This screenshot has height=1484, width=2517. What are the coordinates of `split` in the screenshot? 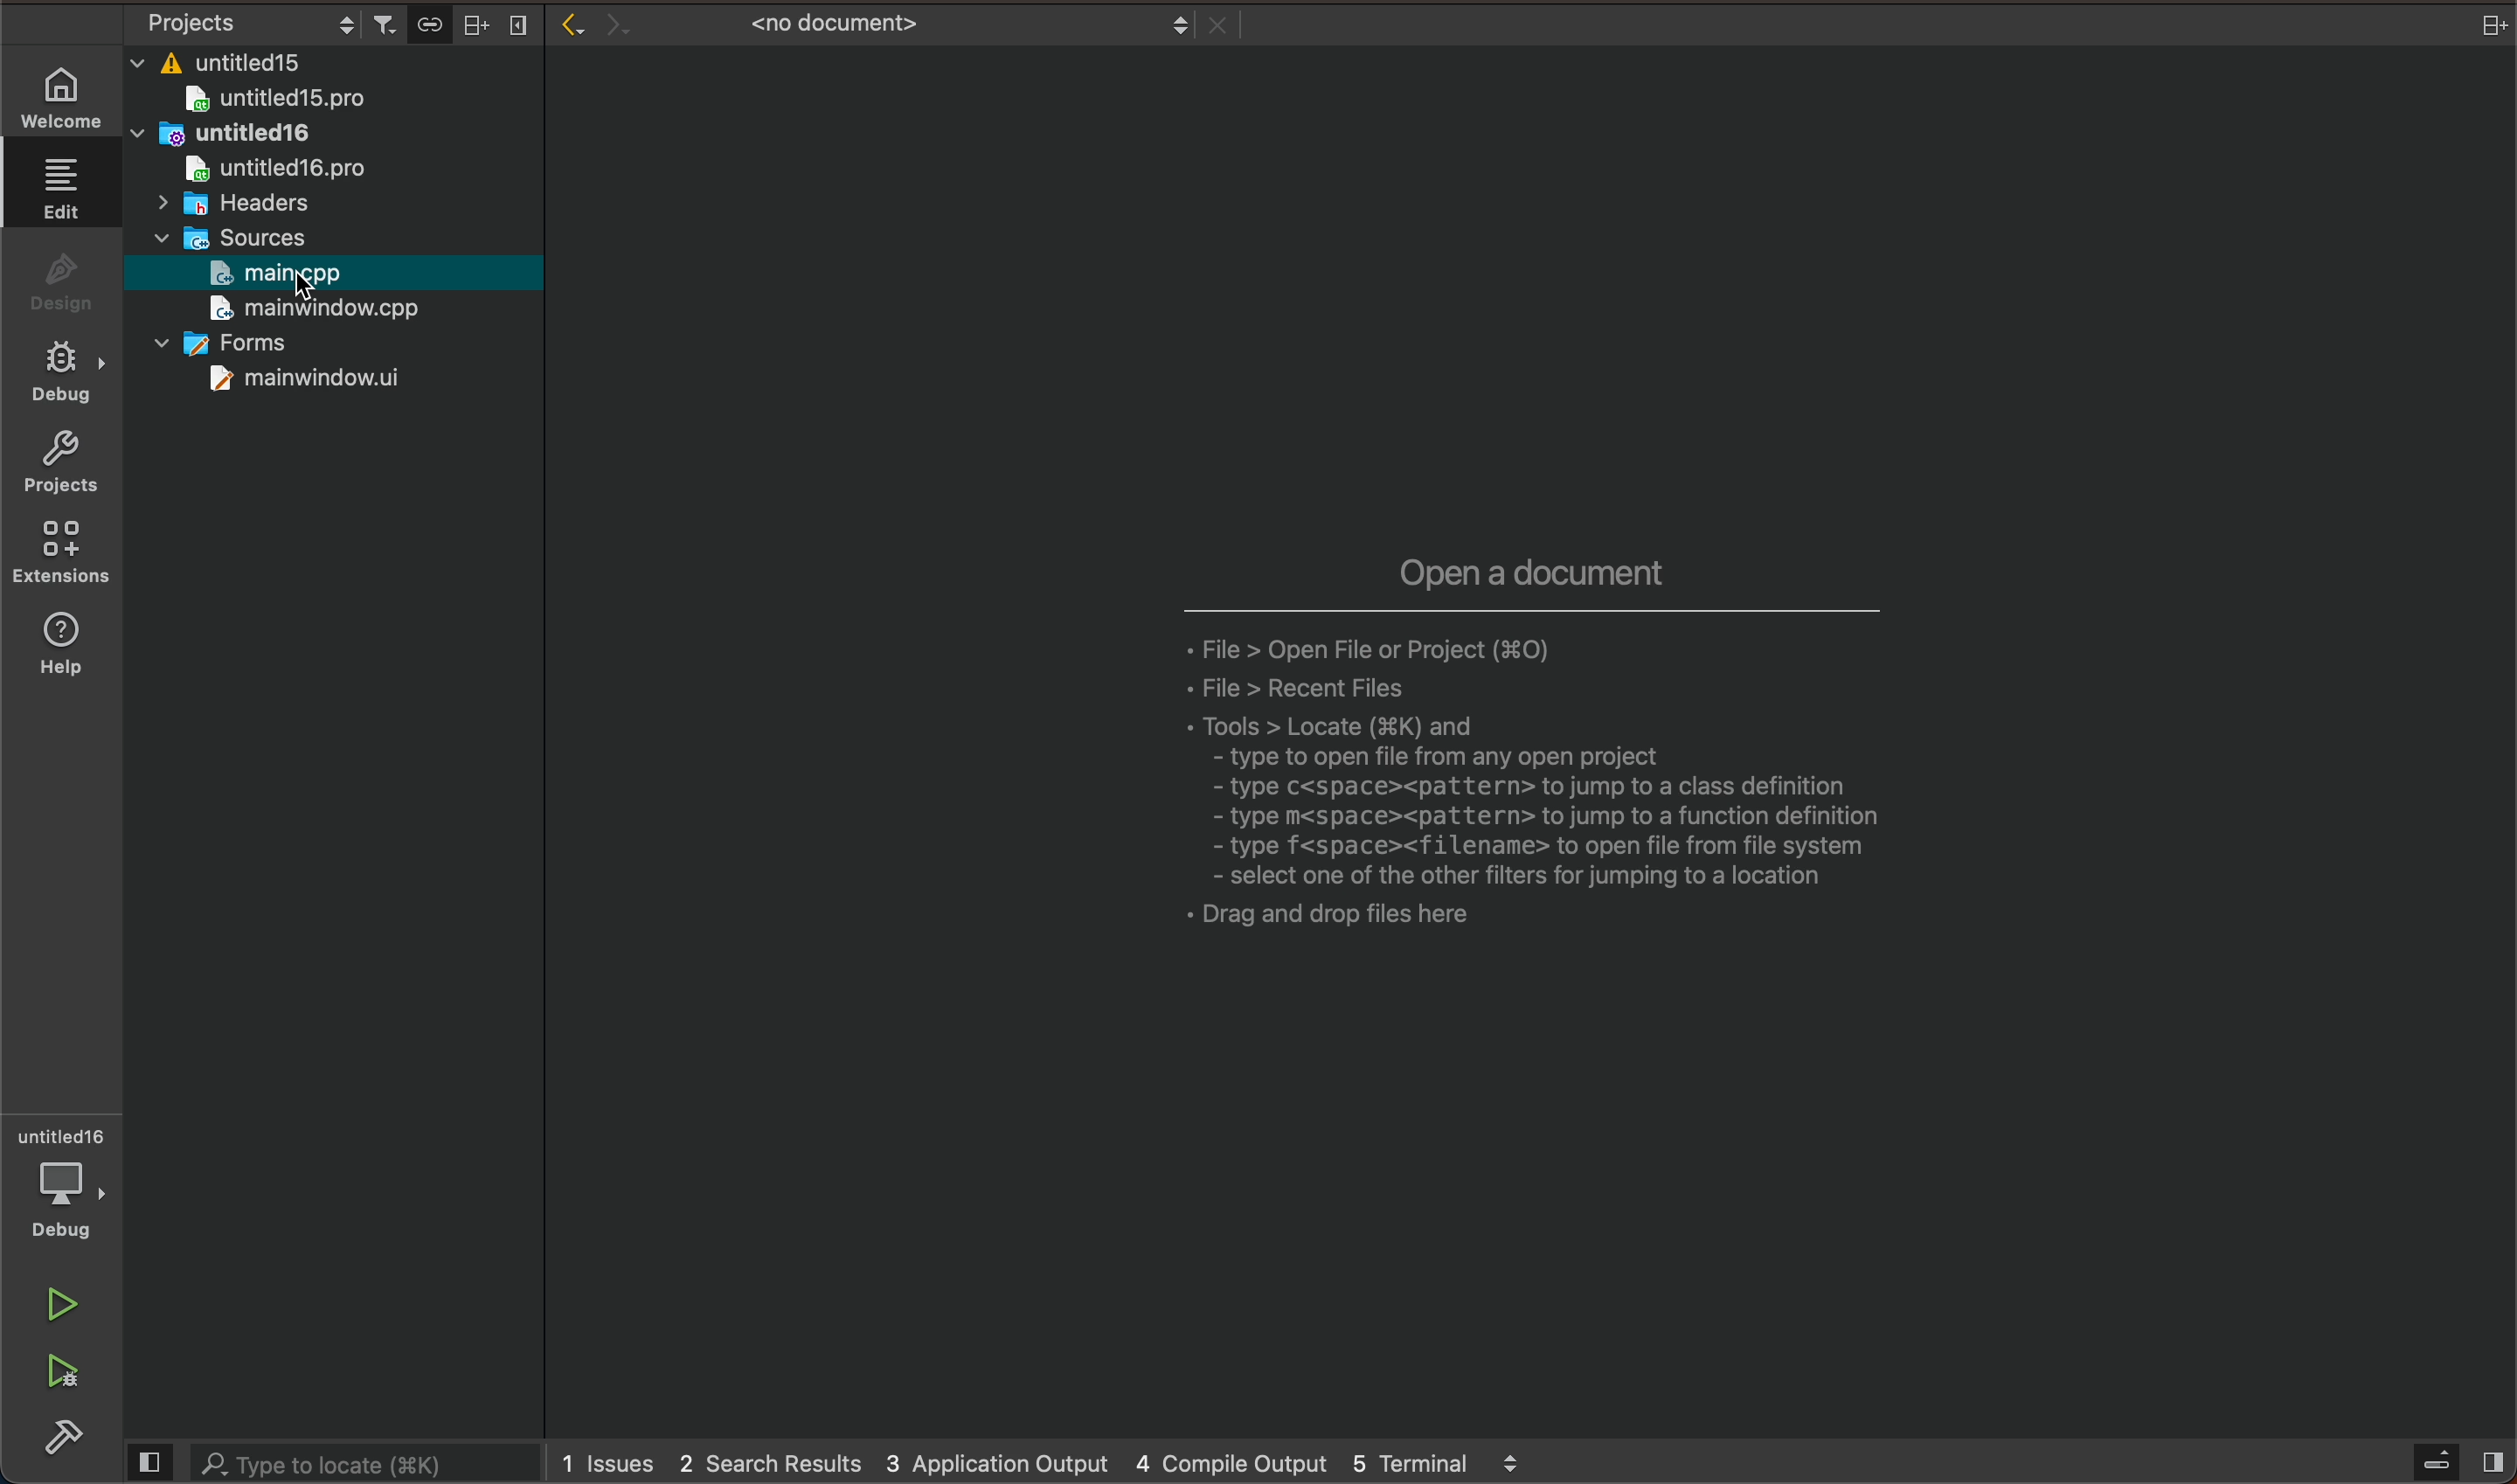 It's located at (477, 25).